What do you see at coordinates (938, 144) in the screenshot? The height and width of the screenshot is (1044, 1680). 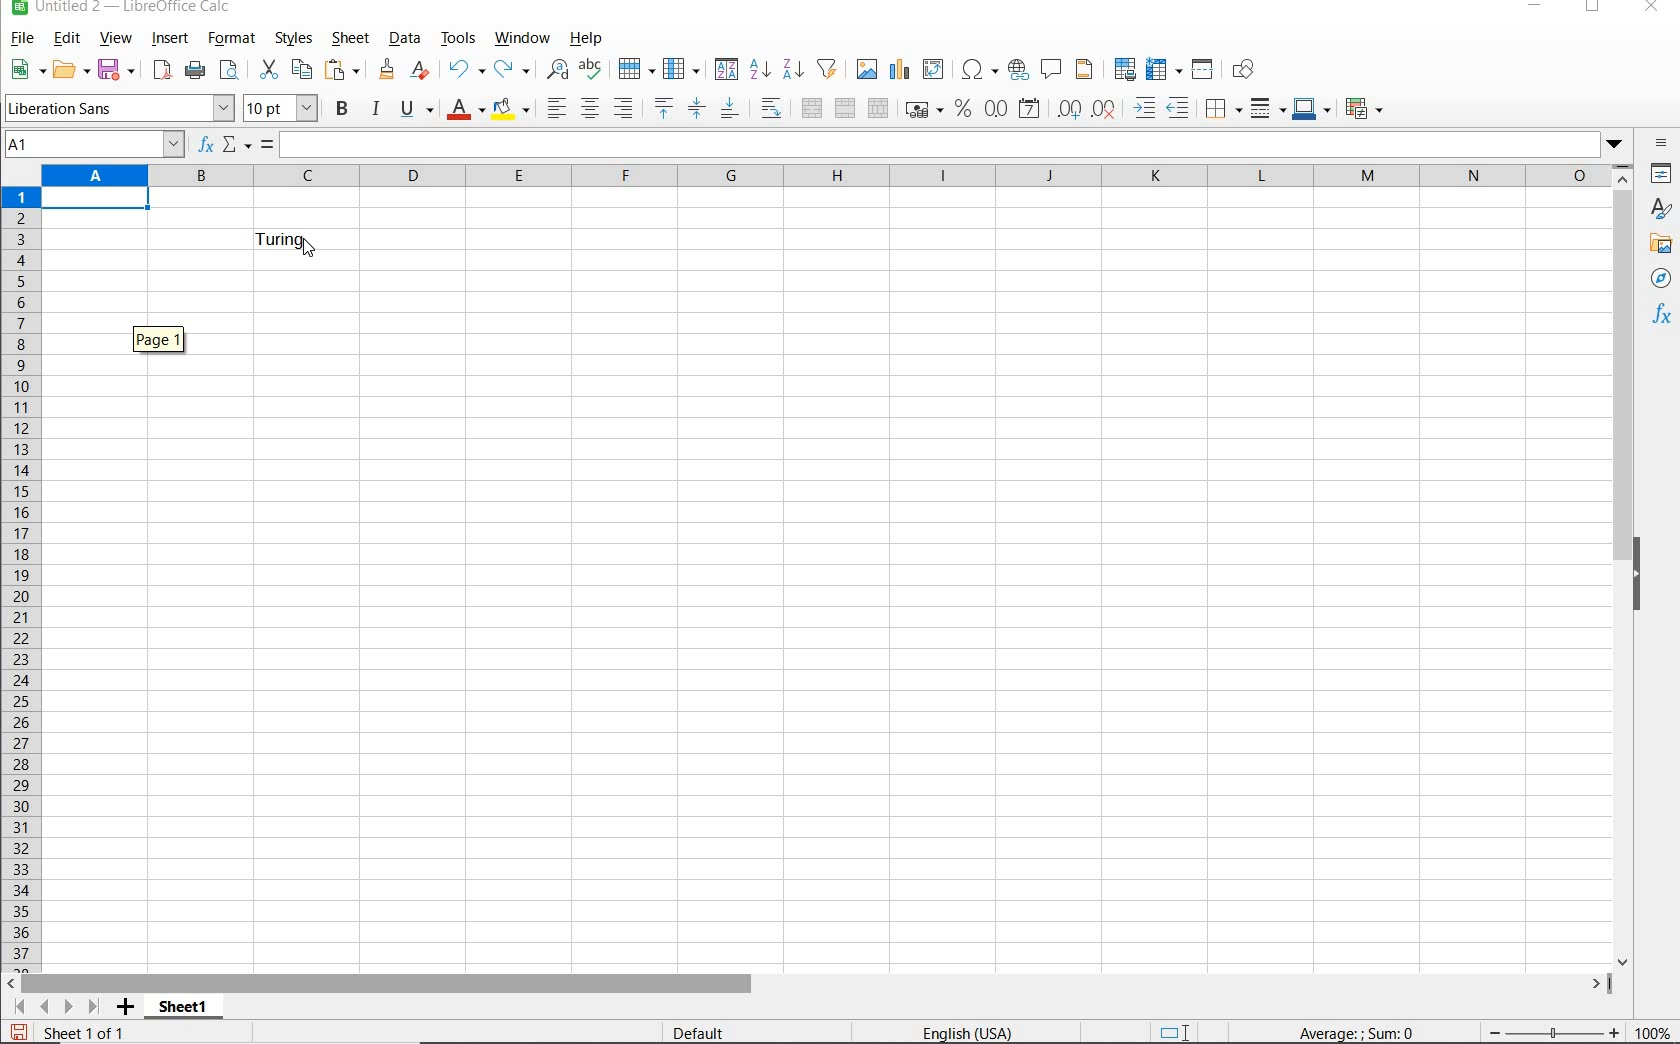 I see `EXPAND FORMULA BAR` at bounding box center [938, 144].